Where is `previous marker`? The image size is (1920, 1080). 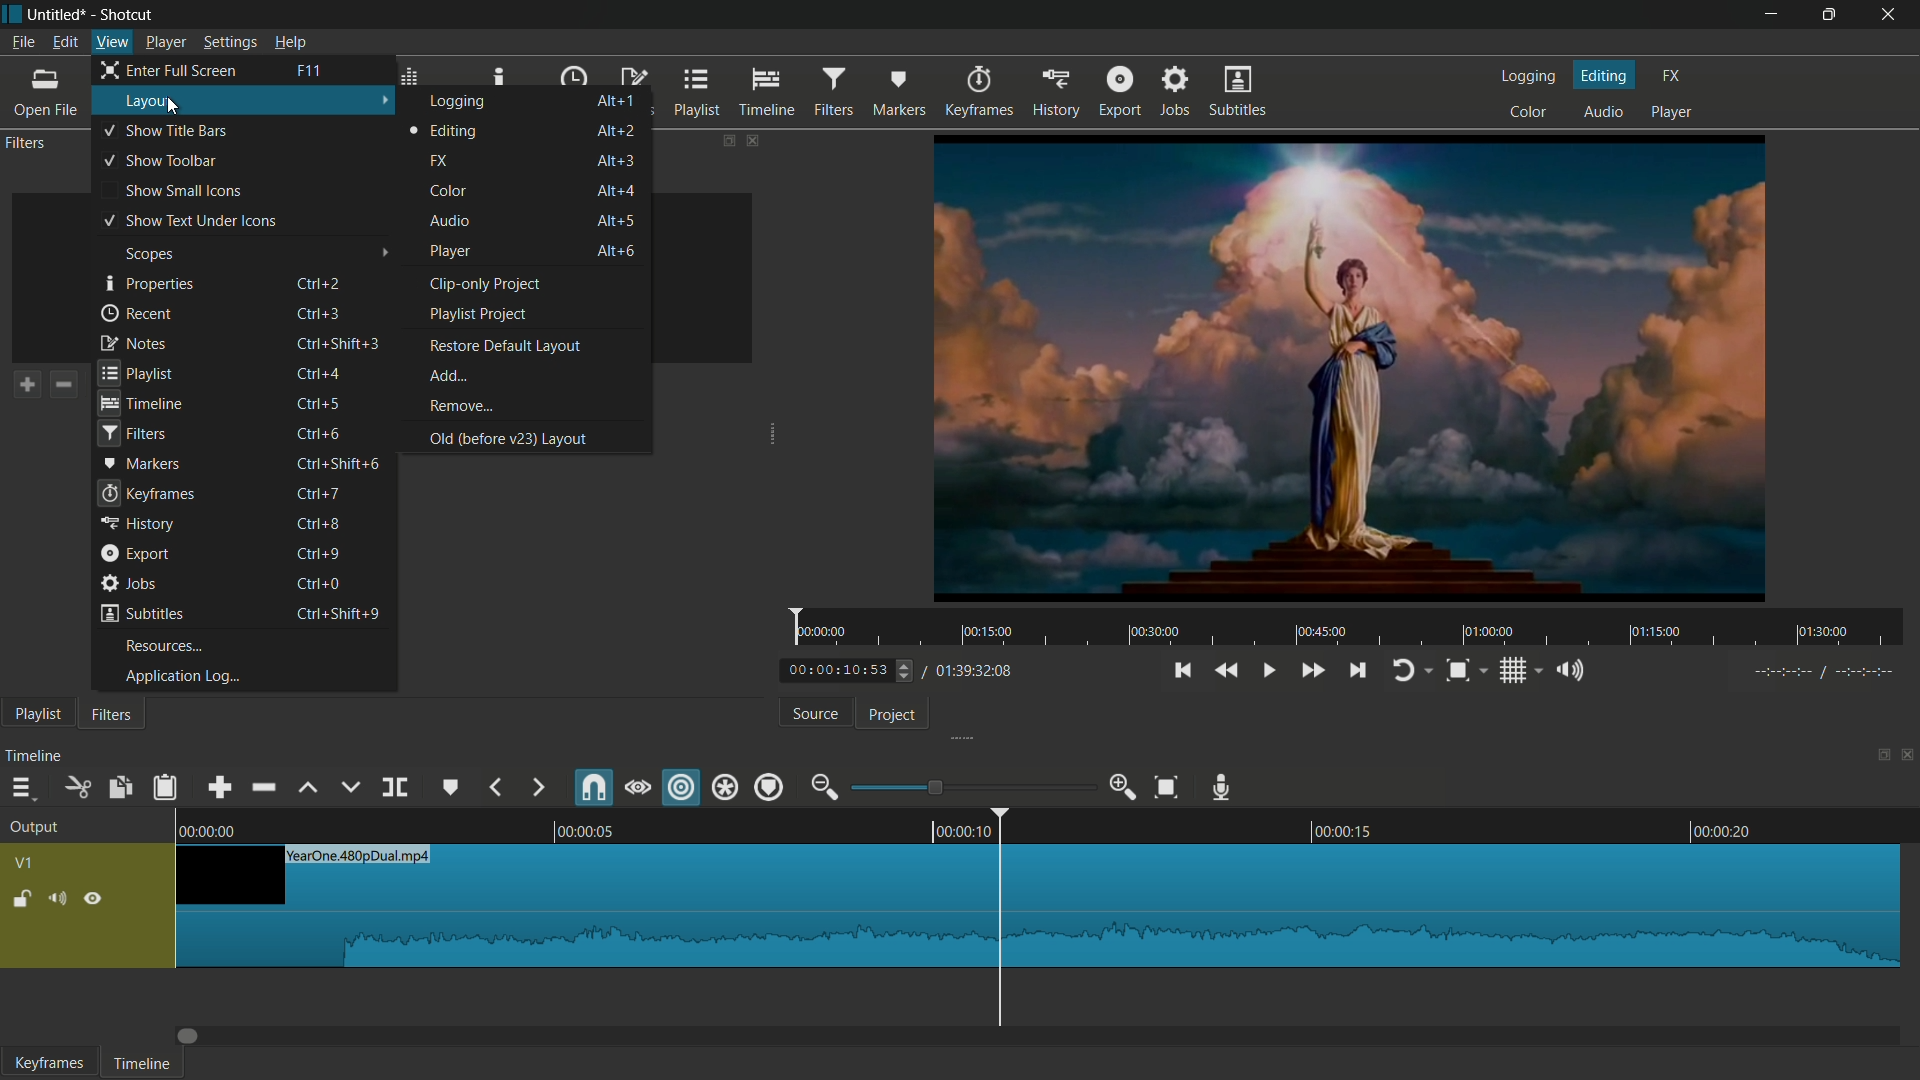
previous marker is located at coordinates (497, 788).